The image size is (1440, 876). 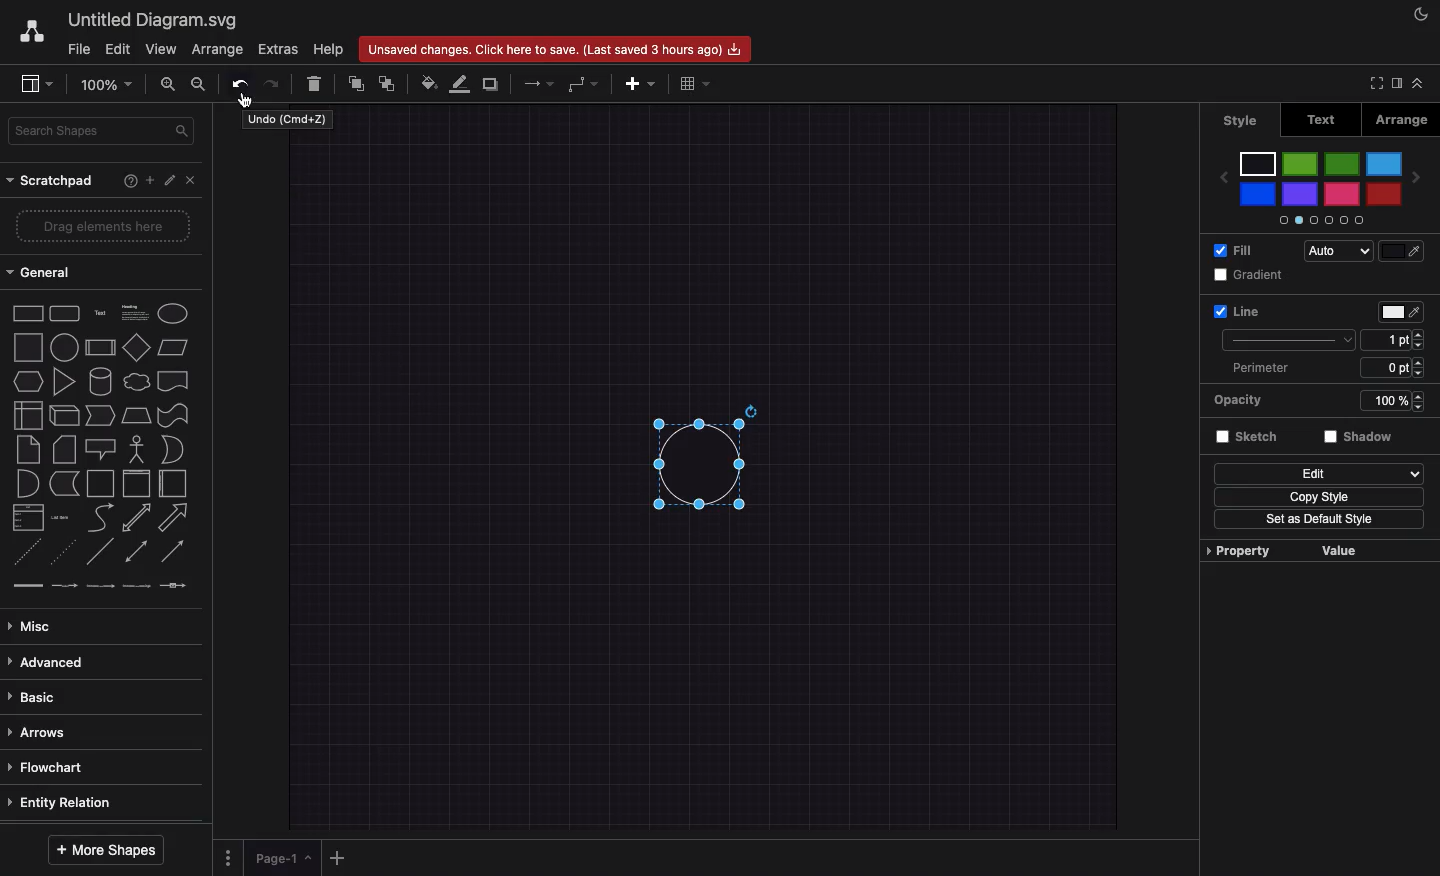 What do you see at coordinates (159, 50) in the screenshot?
I see `View` at bounding box center [159, 50].